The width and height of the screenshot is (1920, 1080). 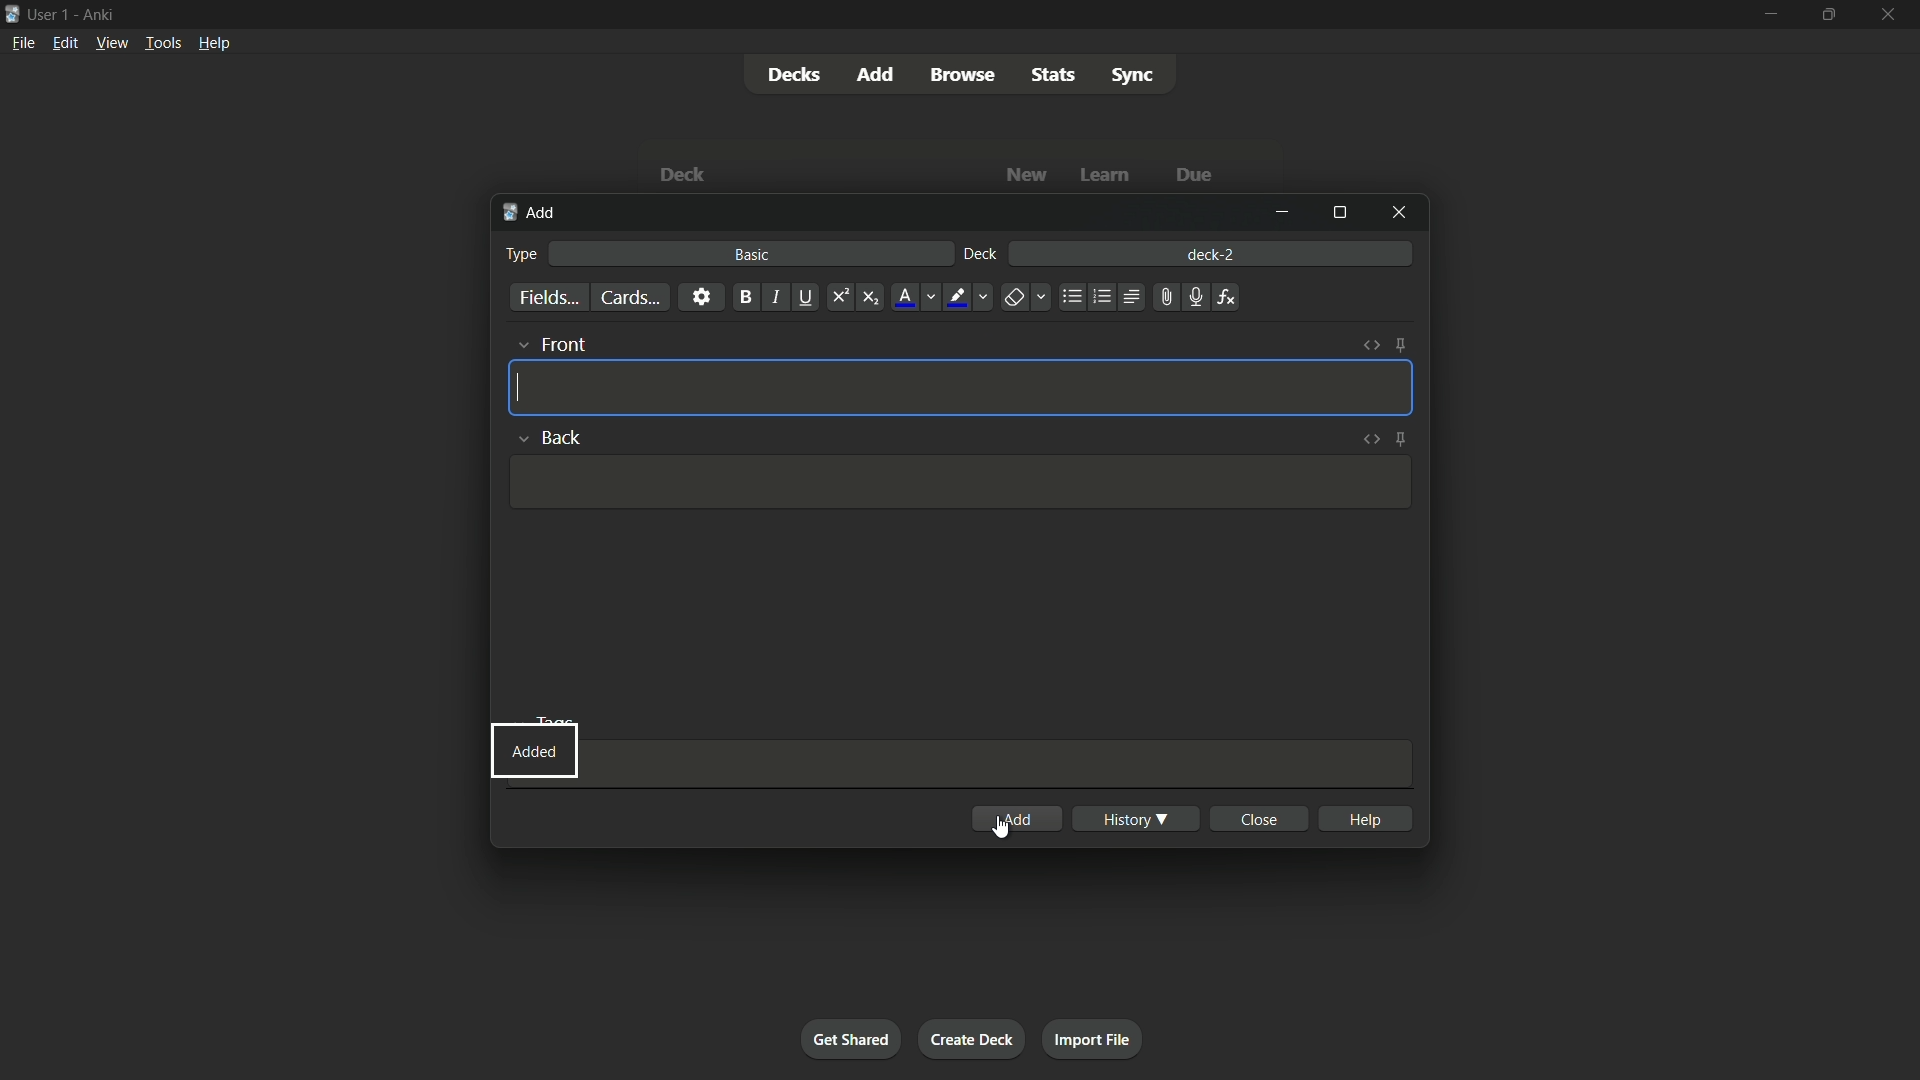 I want to click on maximize, so click(x=1827, y=14).